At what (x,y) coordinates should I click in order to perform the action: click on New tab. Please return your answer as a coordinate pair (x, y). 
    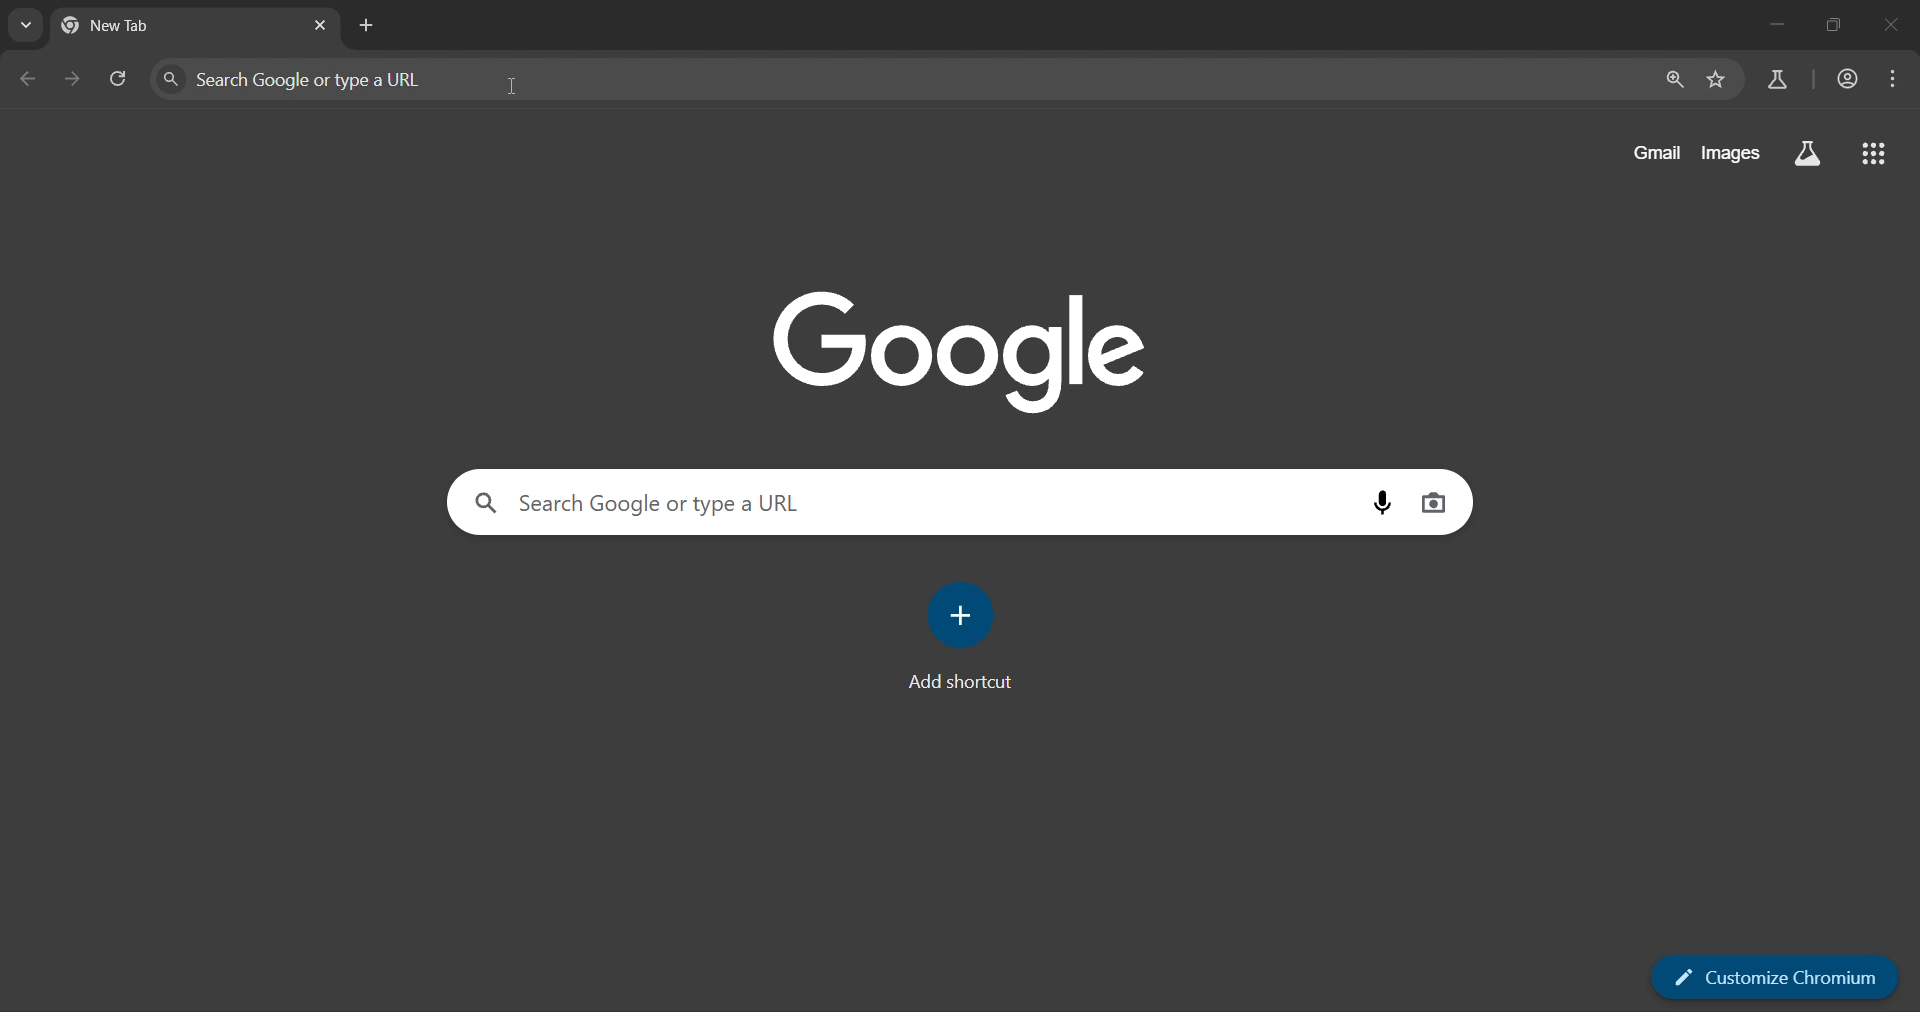
    Looking at the image, I should click on (145, 27).